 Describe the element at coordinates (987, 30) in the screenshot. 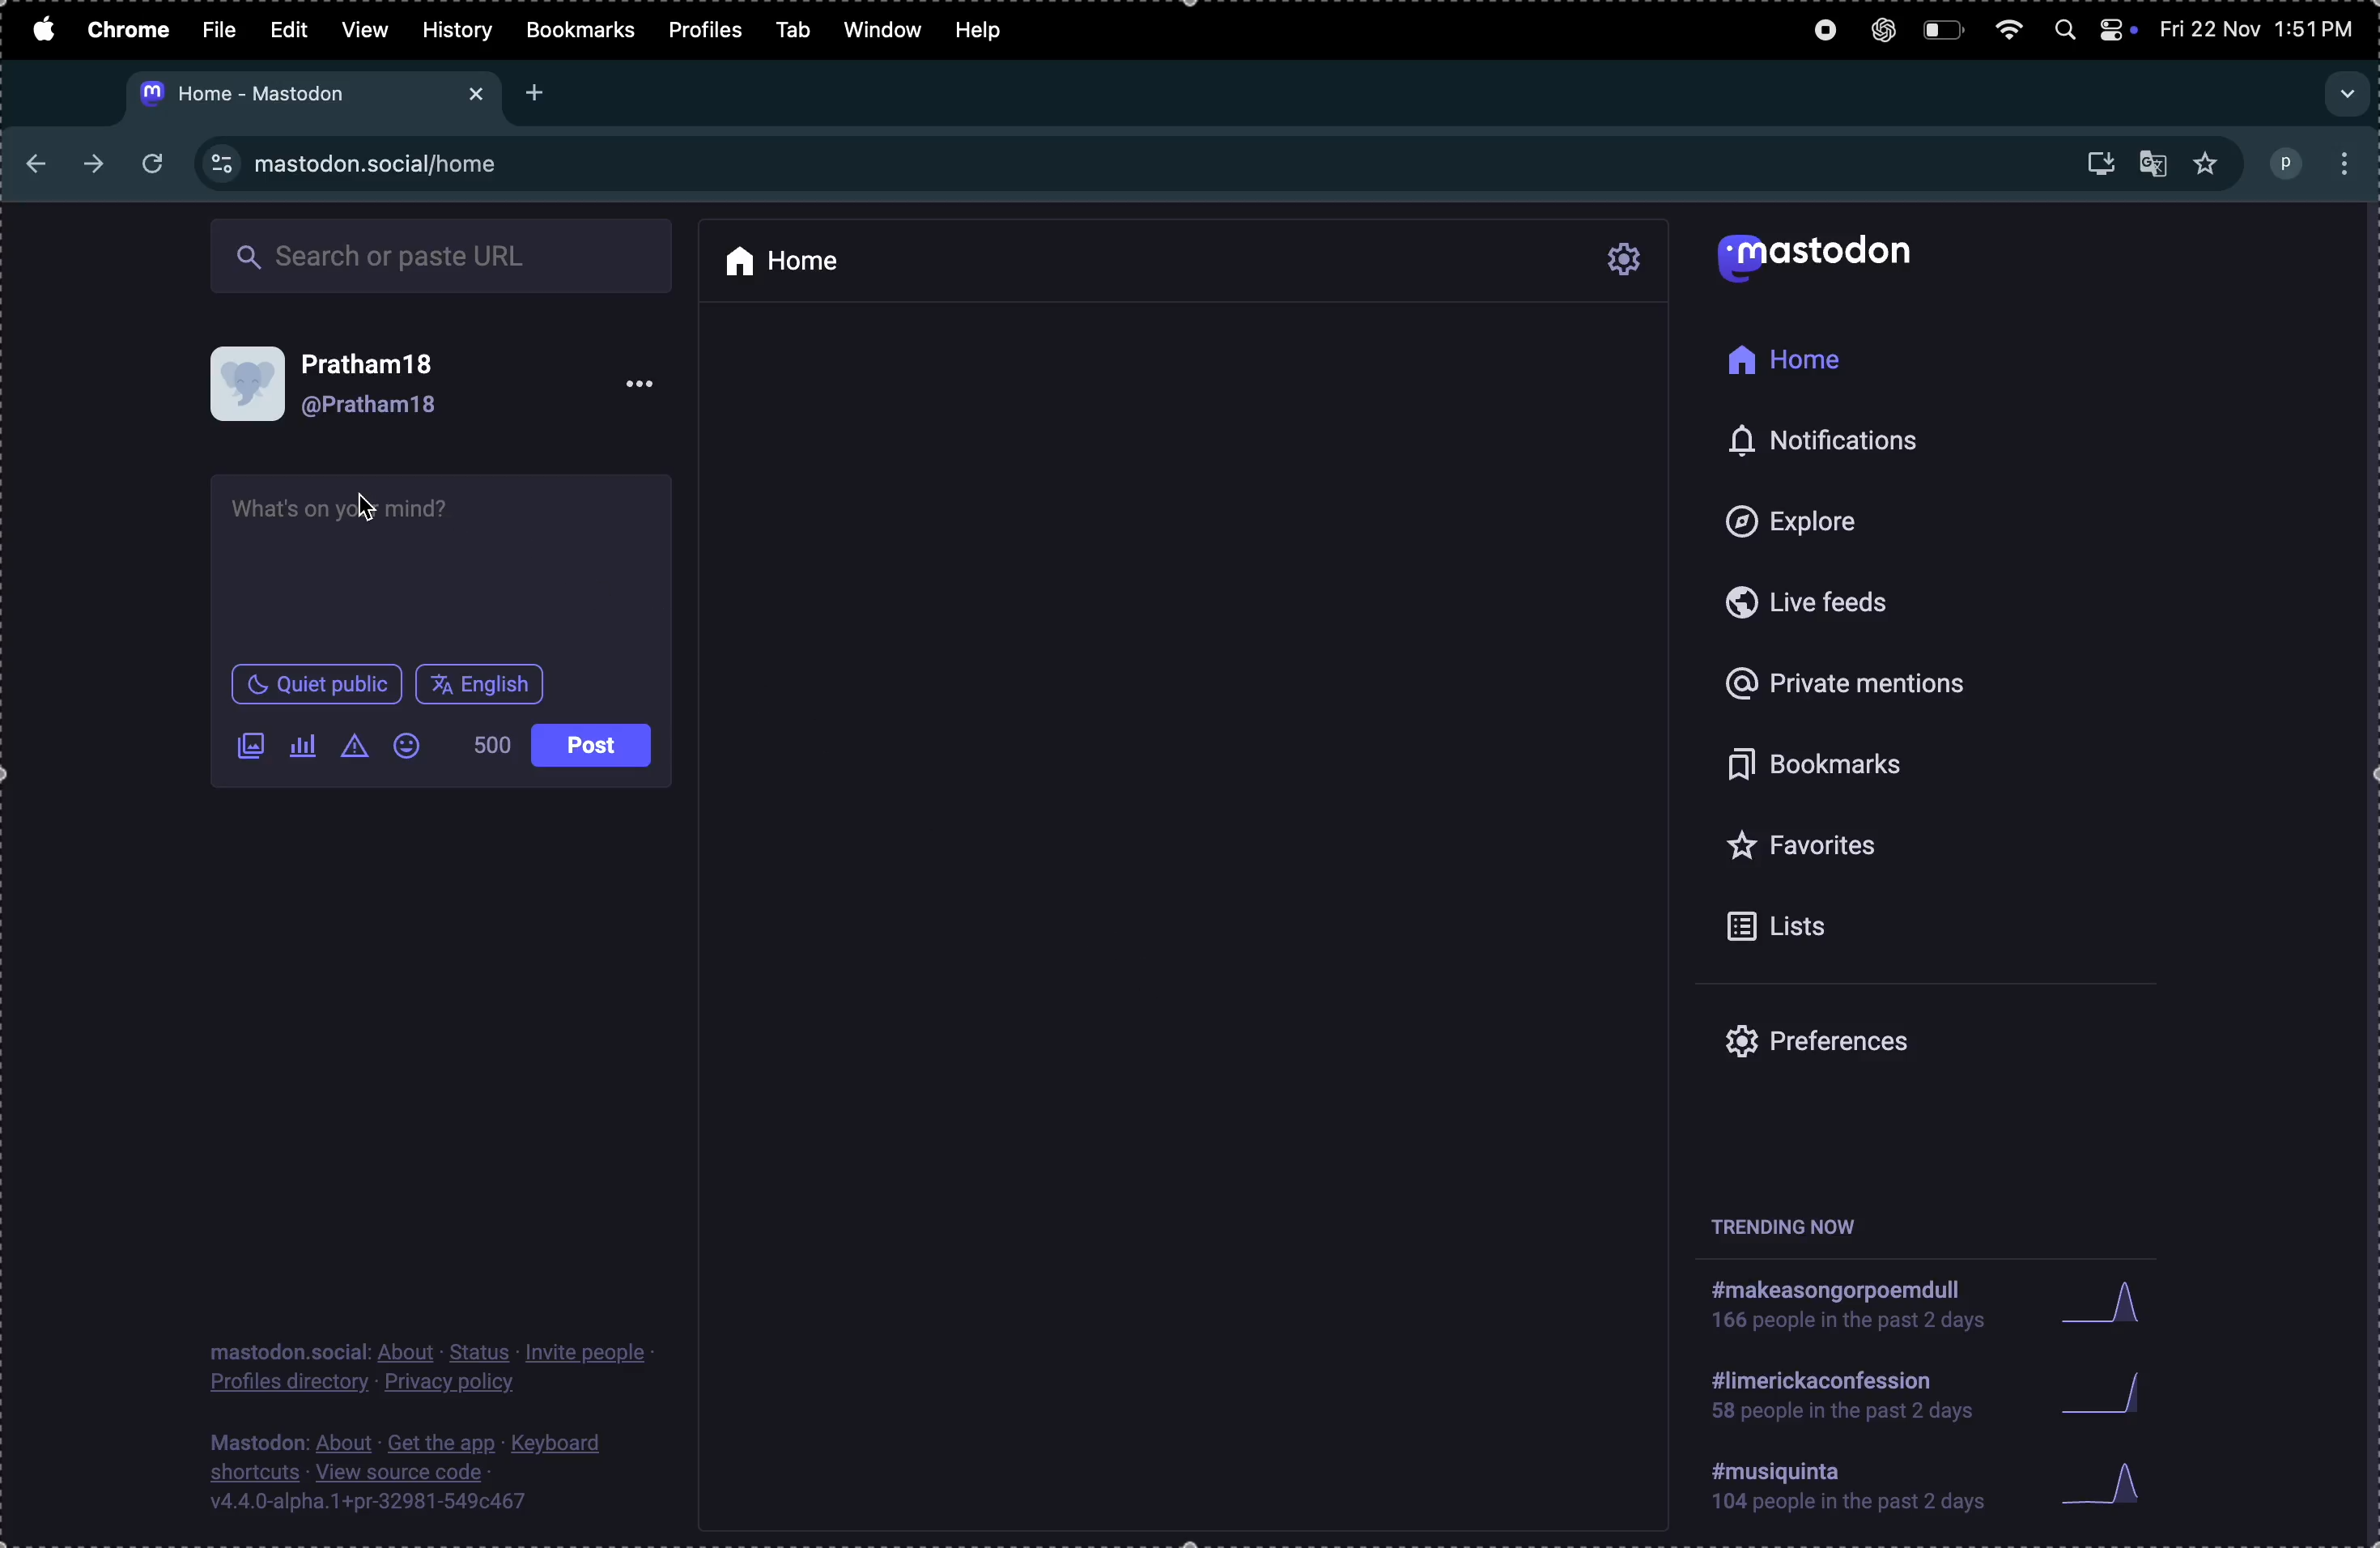

I see `help` at that location.